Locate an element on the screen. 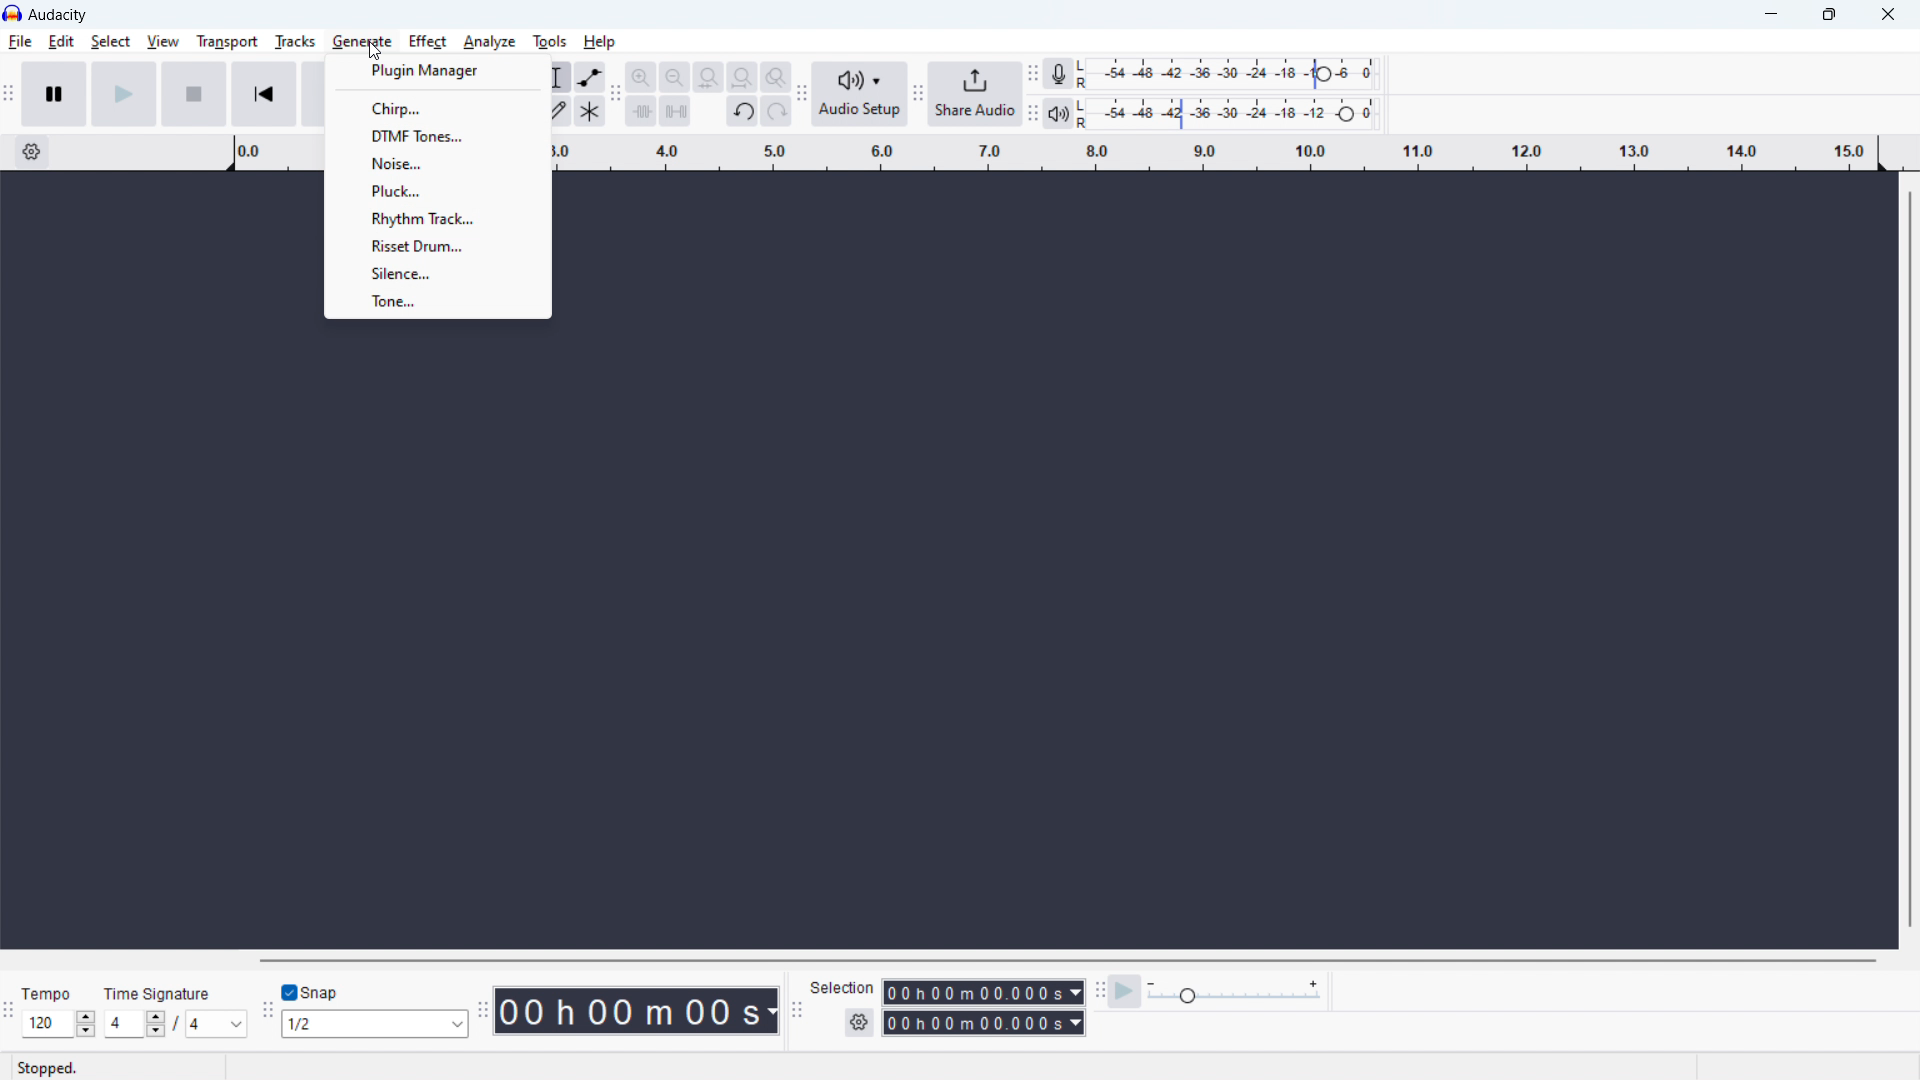 The width and height of the screenshot is (1920, 1080). selection toolbar is located at coordinates (796, 1010).